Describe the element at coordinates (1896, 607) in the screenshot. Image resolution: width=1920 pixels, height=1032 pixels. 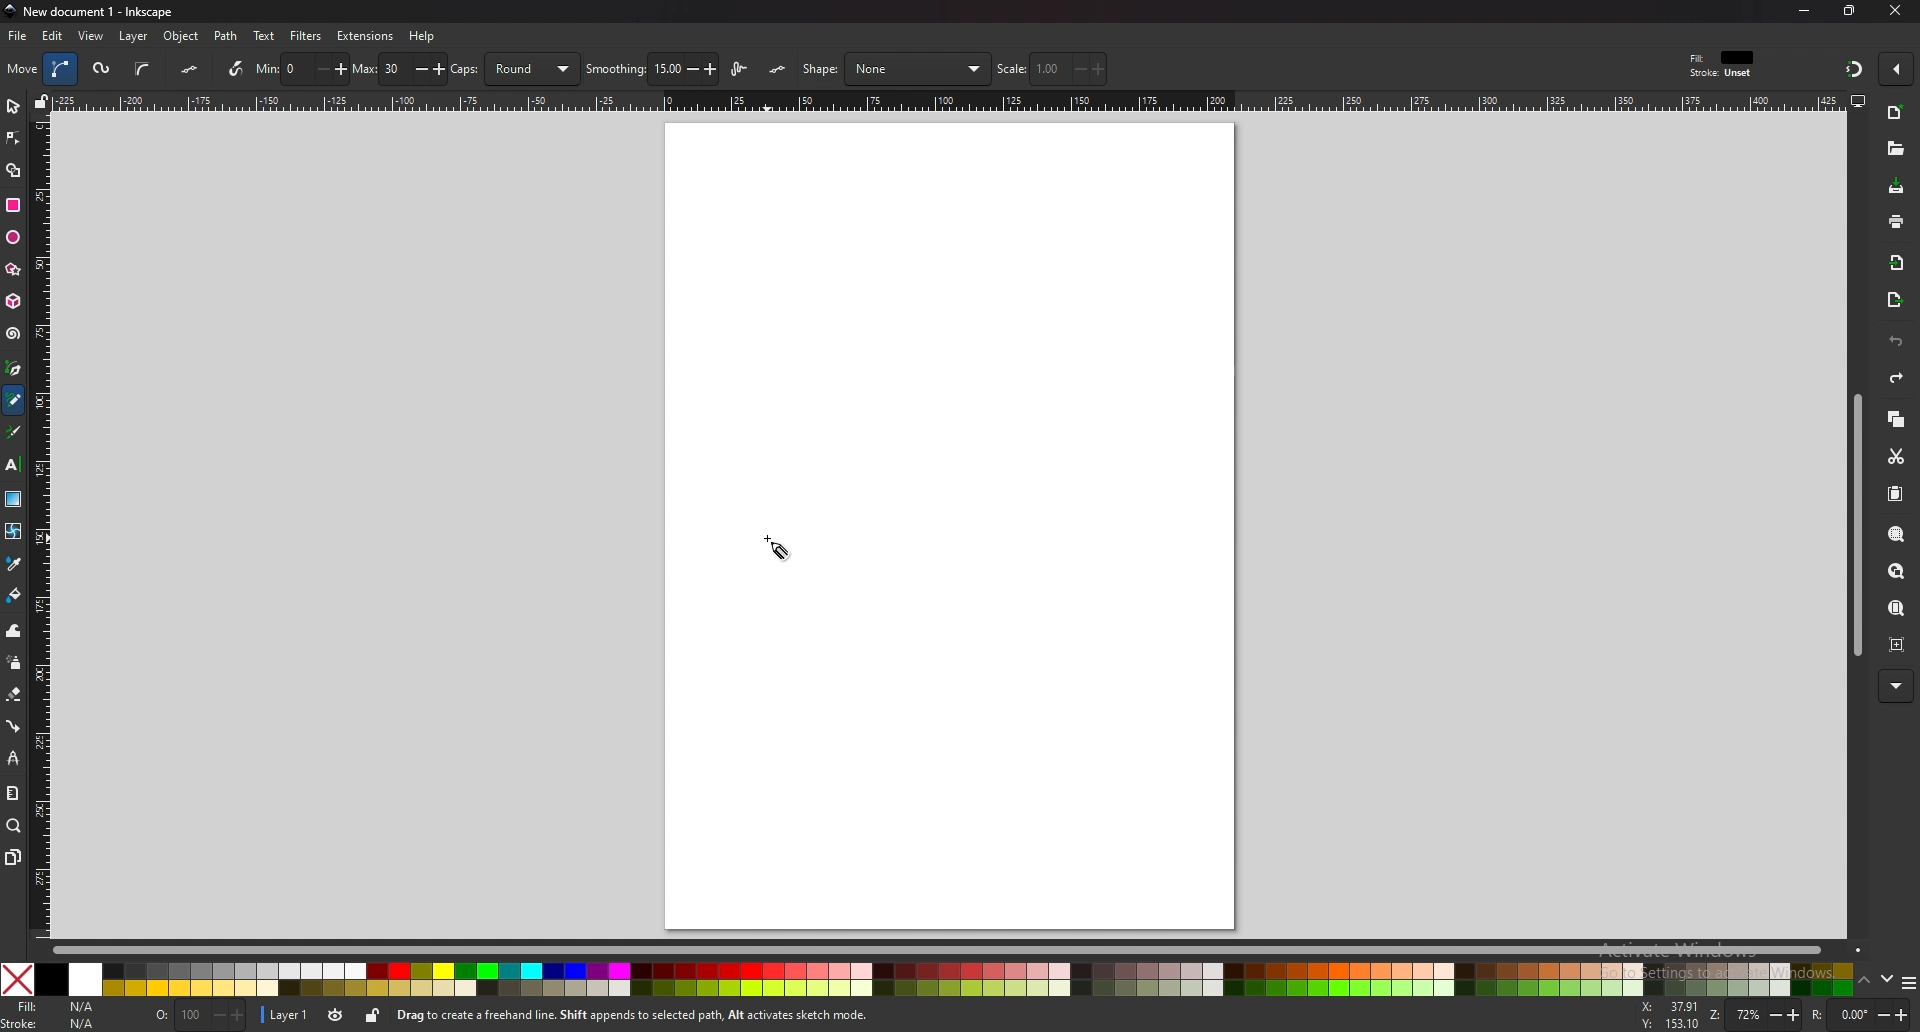
I see `zoom page` at that location.